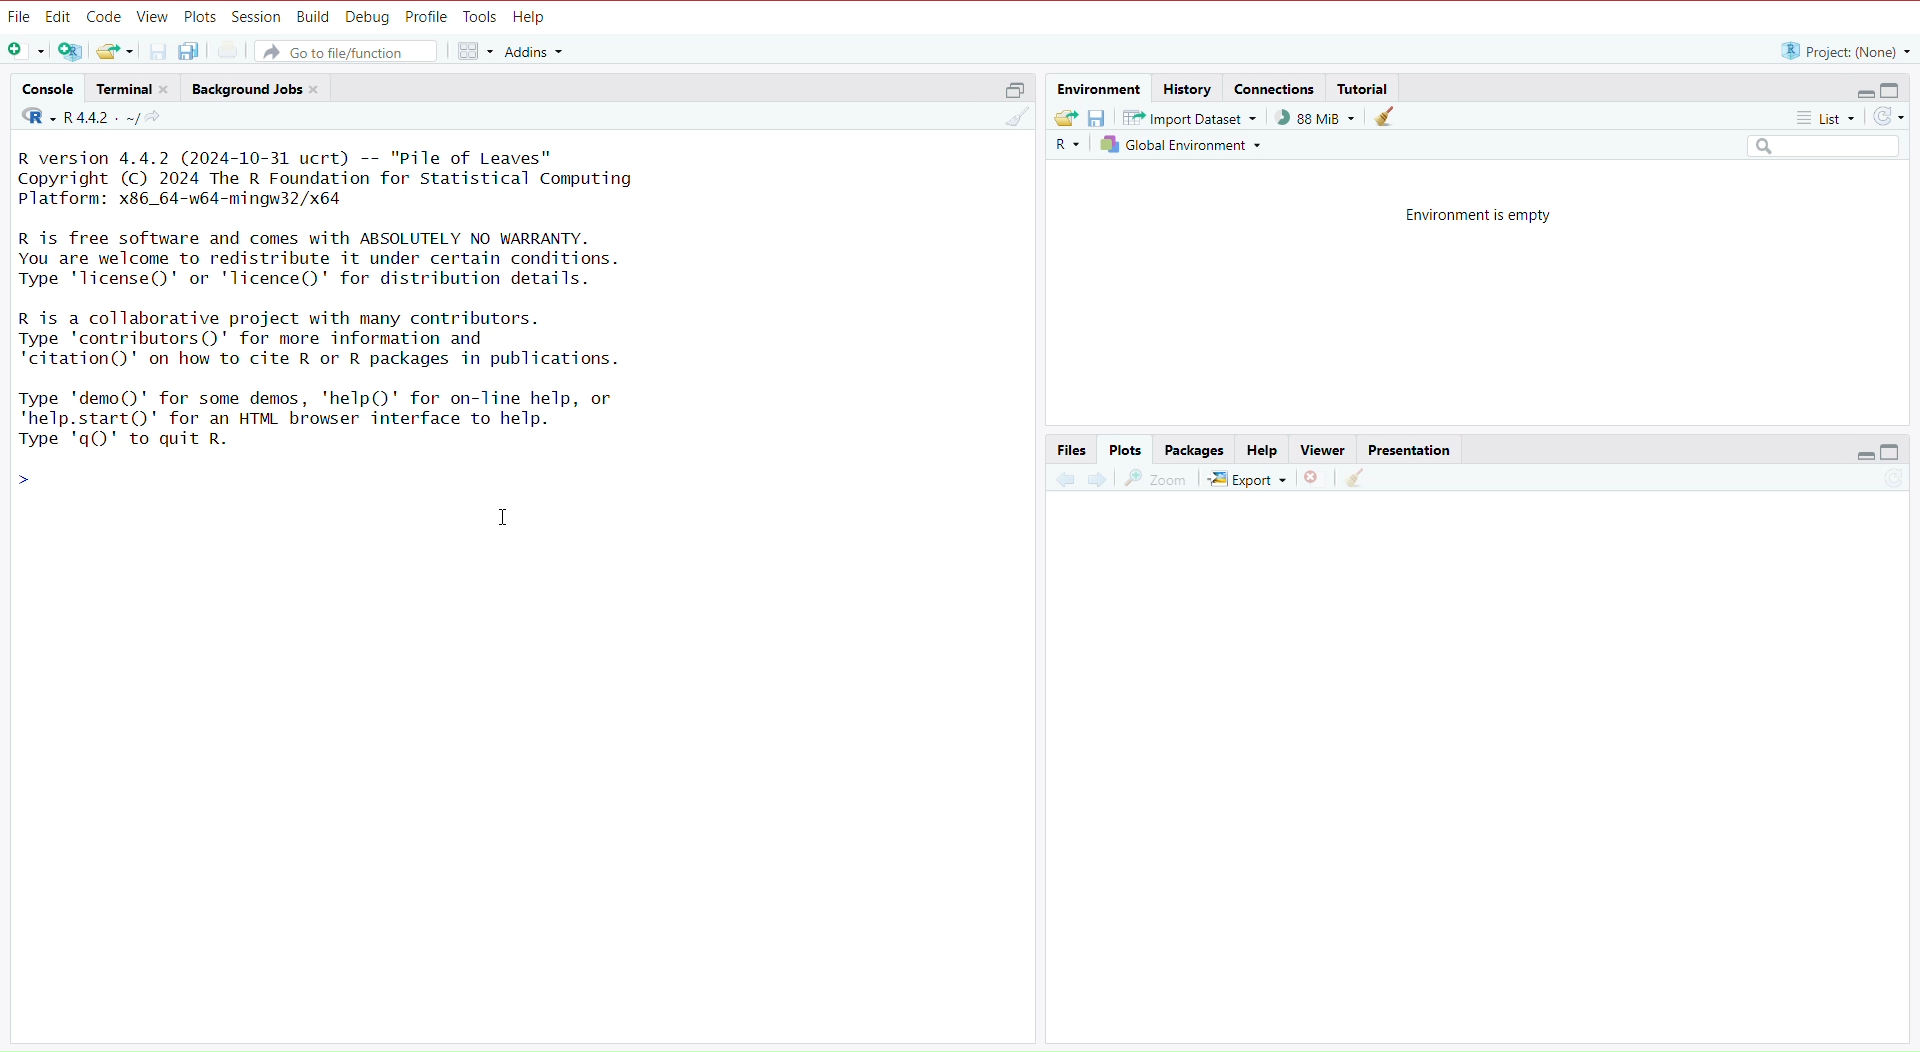 The width and height of the screenshot is (1920, 1052). Describe the element at coordinates (1815, 117) in the screenshot. I see `list` at that location.